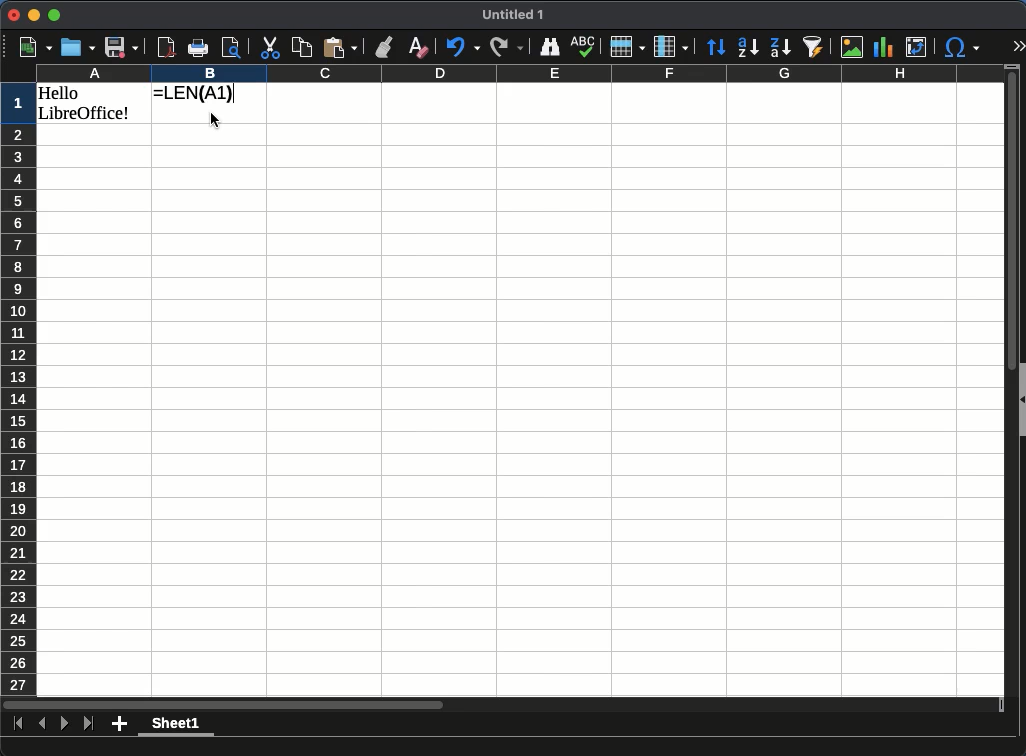 The height and width of the screenshot is (756, 1026). What do you see at coordinates (124, 46) in the screenshot?
I see `save` at bounding box center [124, 46].